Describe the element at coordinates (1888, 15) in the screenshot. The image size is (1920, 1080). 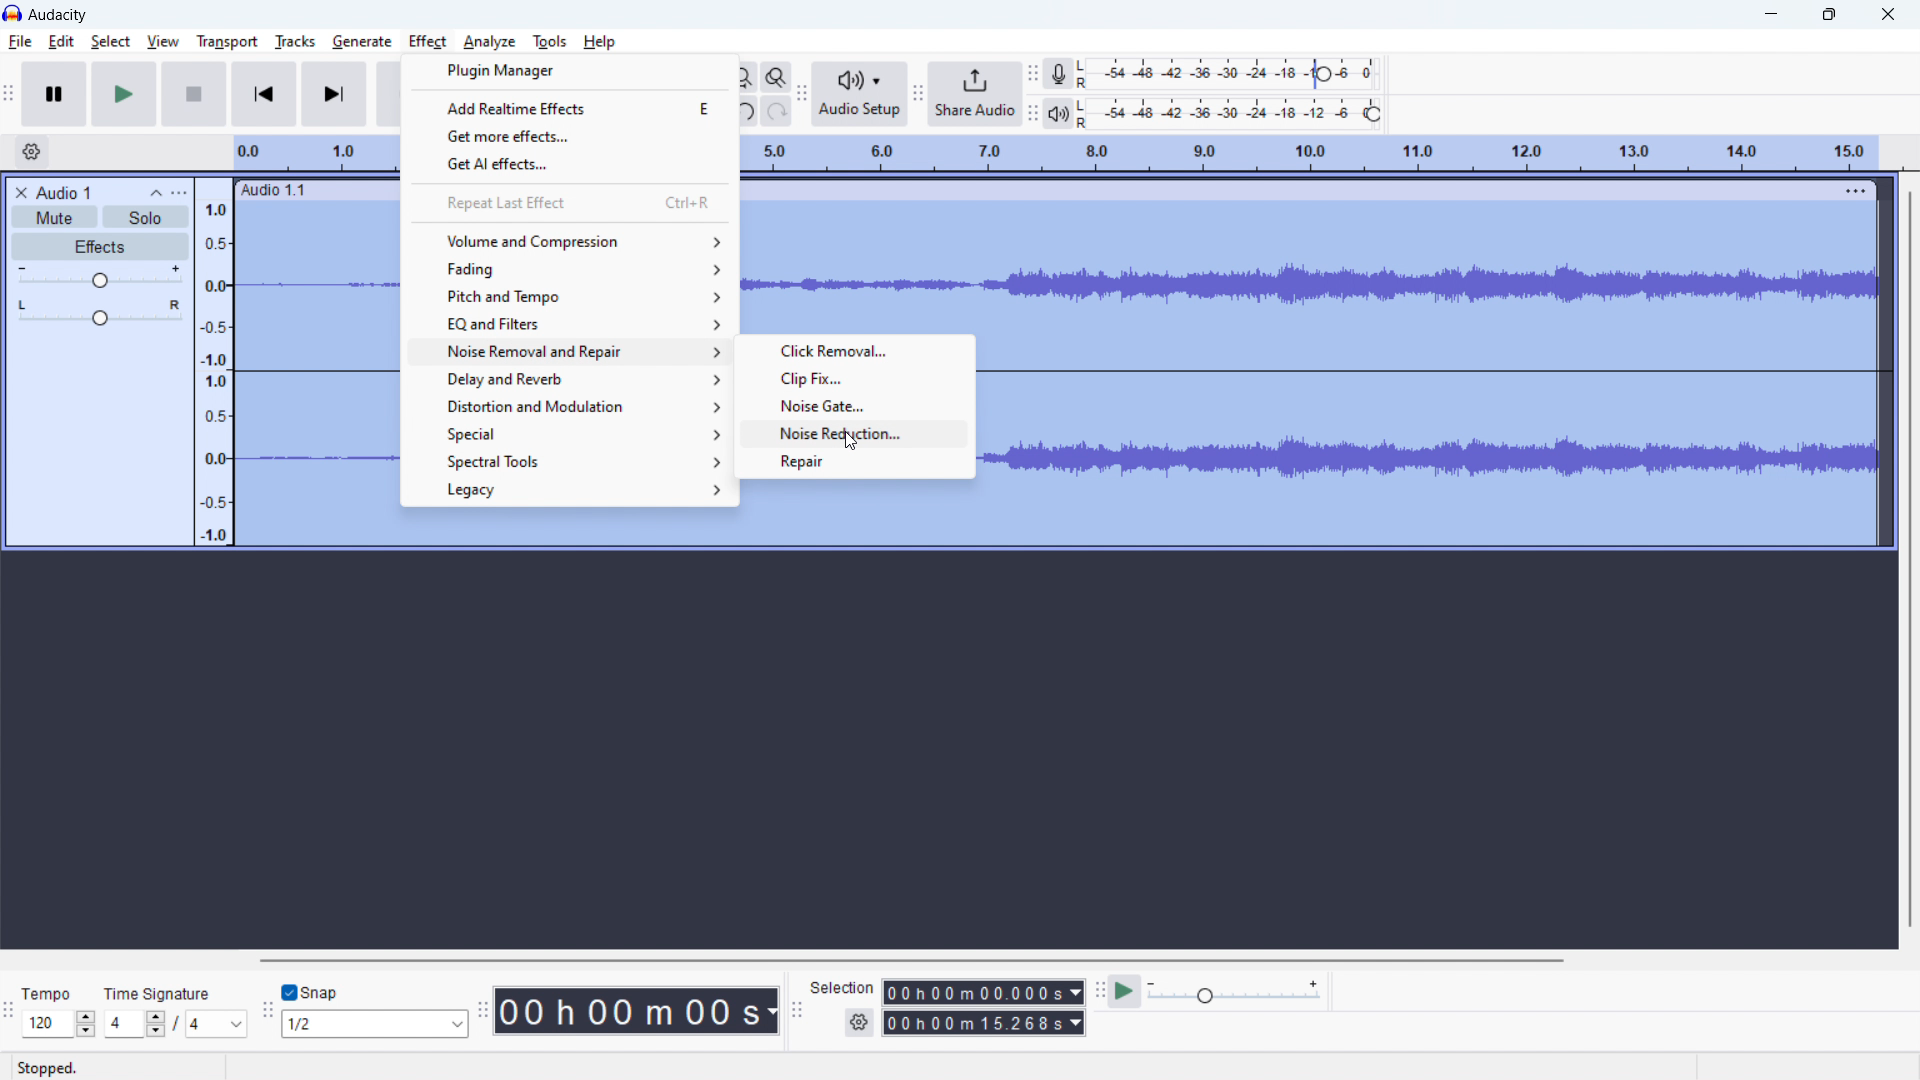
I see `close` at that location.